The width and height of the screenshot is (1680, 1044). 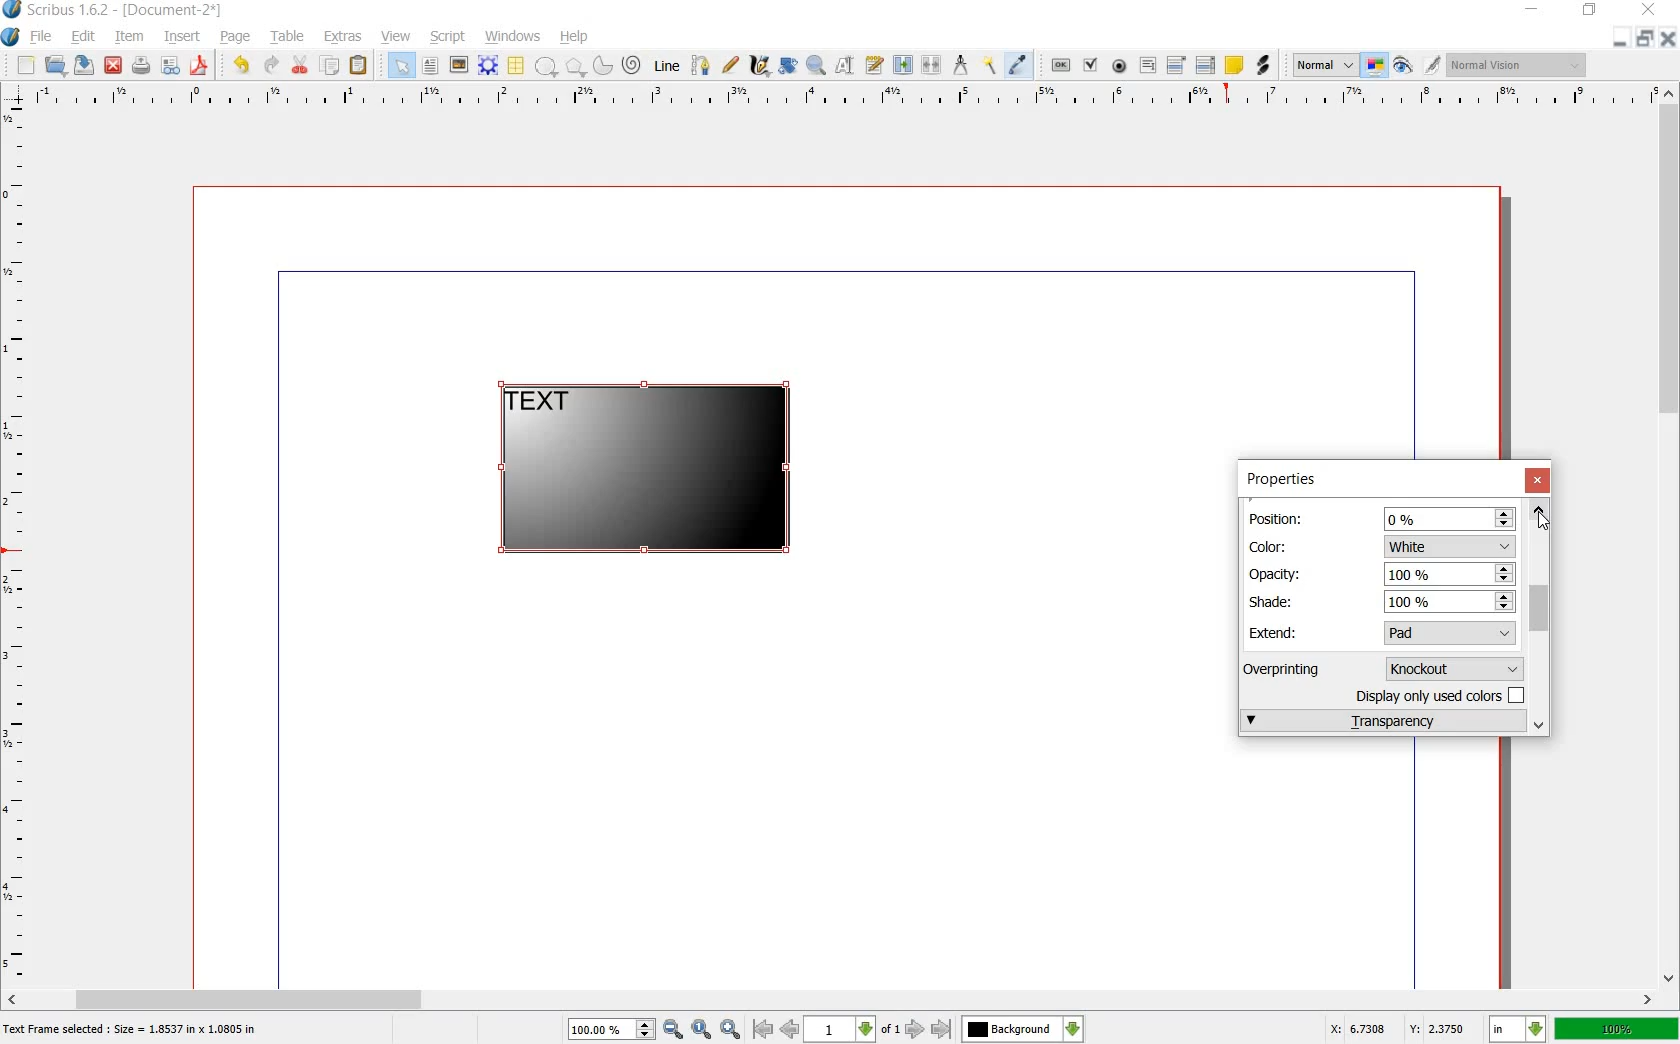 What do you see at coordinates (789, 66) in the screenshot?
I see `rotate item` at bounding box center [789, 66].